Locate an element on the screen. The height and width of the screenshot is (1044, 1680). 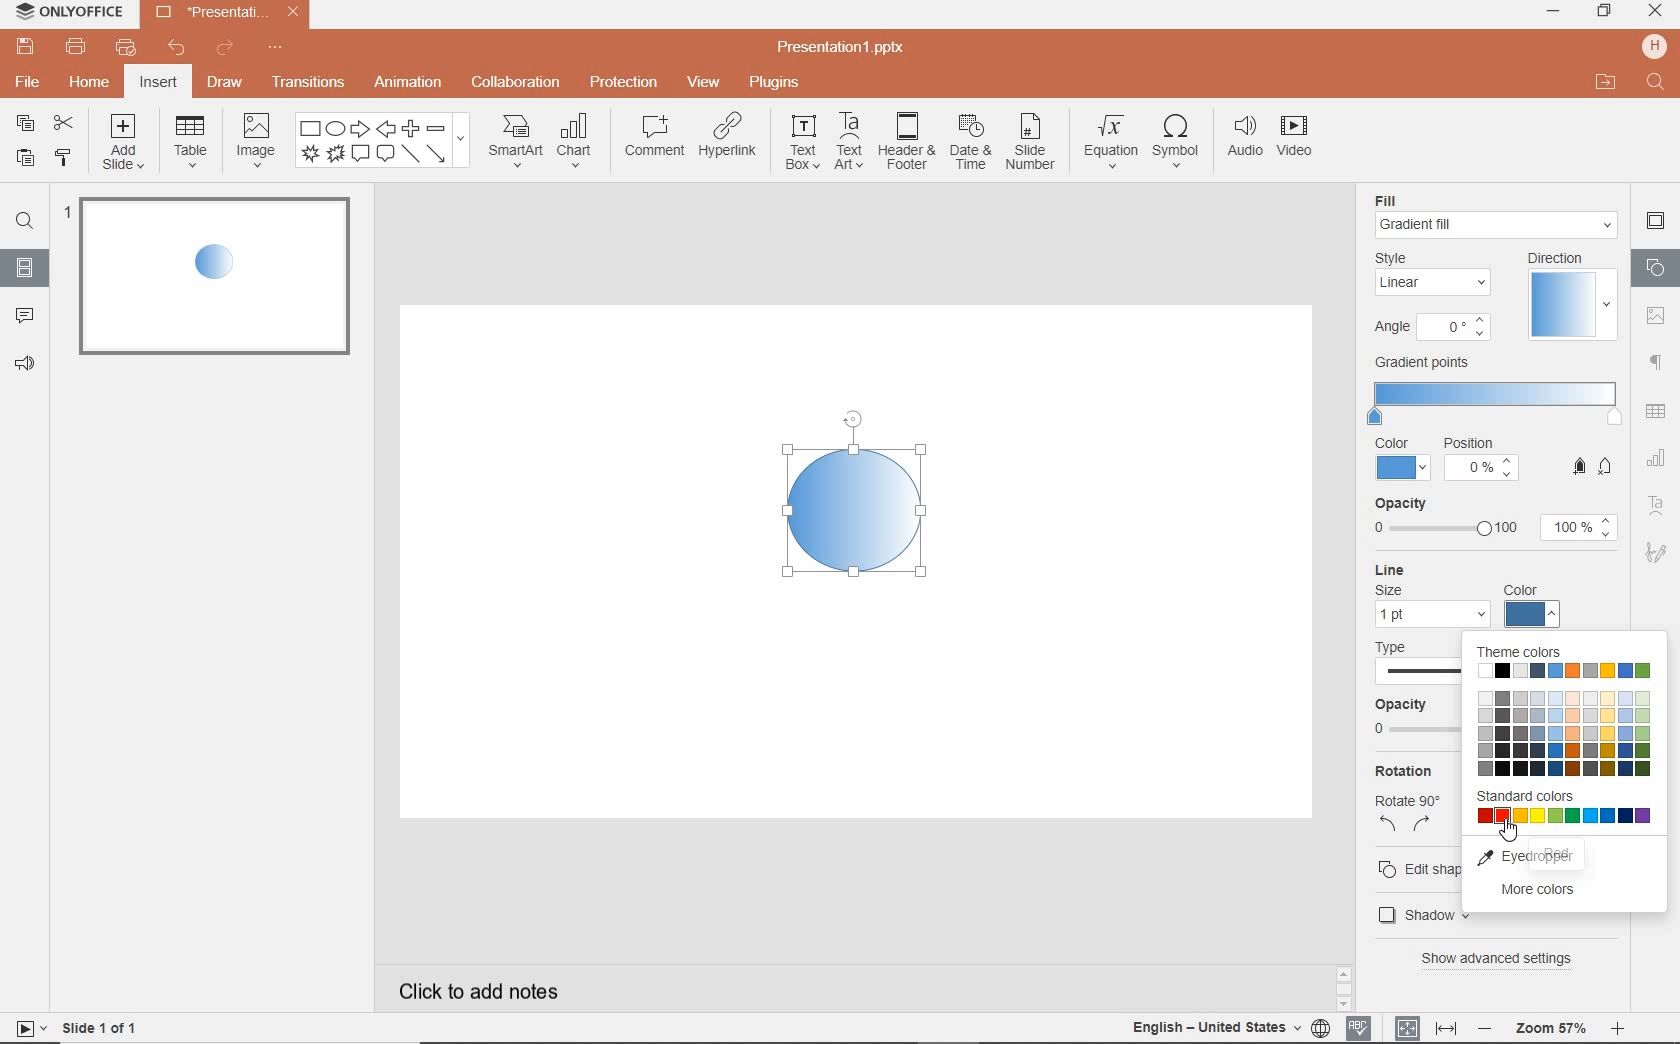
chart is located at coordinates (1655, 459).